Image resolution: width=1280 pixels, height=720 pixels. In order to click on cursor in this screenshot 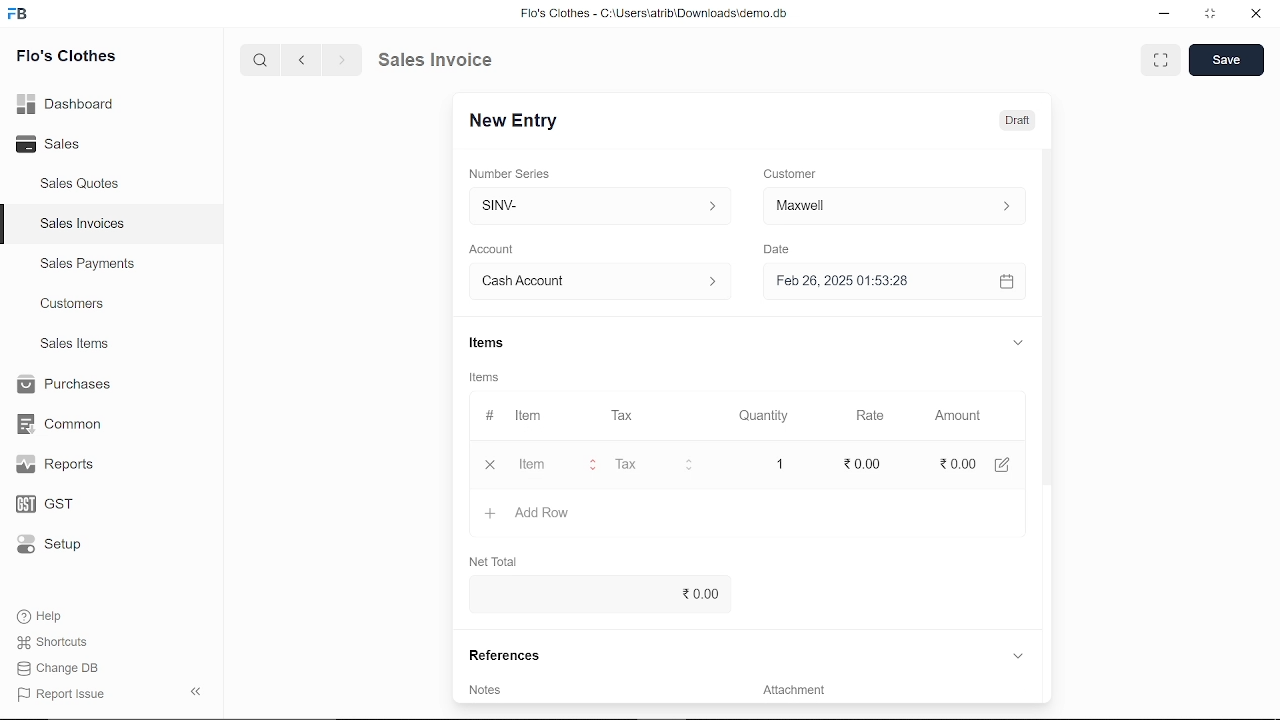, I will do `click(542, 467)`.